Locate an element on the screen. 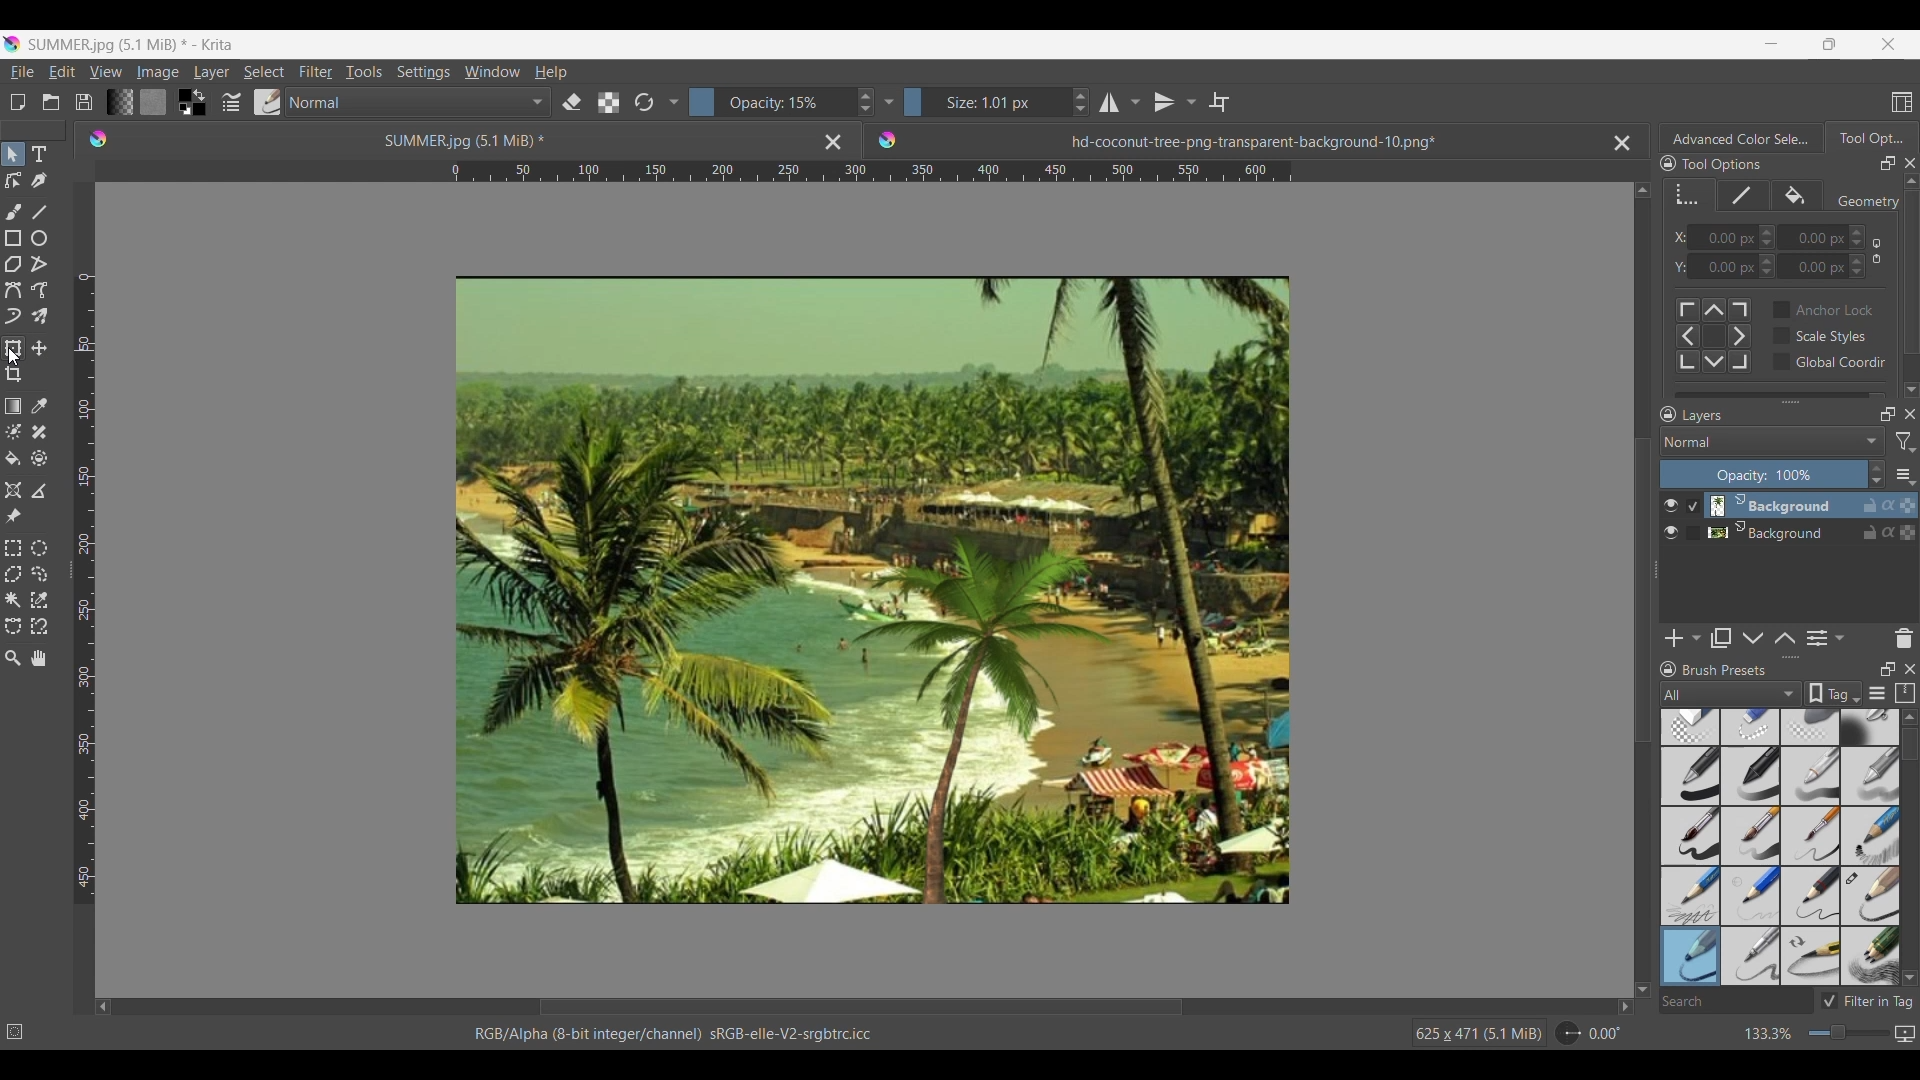  Maximize is located at coordinates (1907, 534).